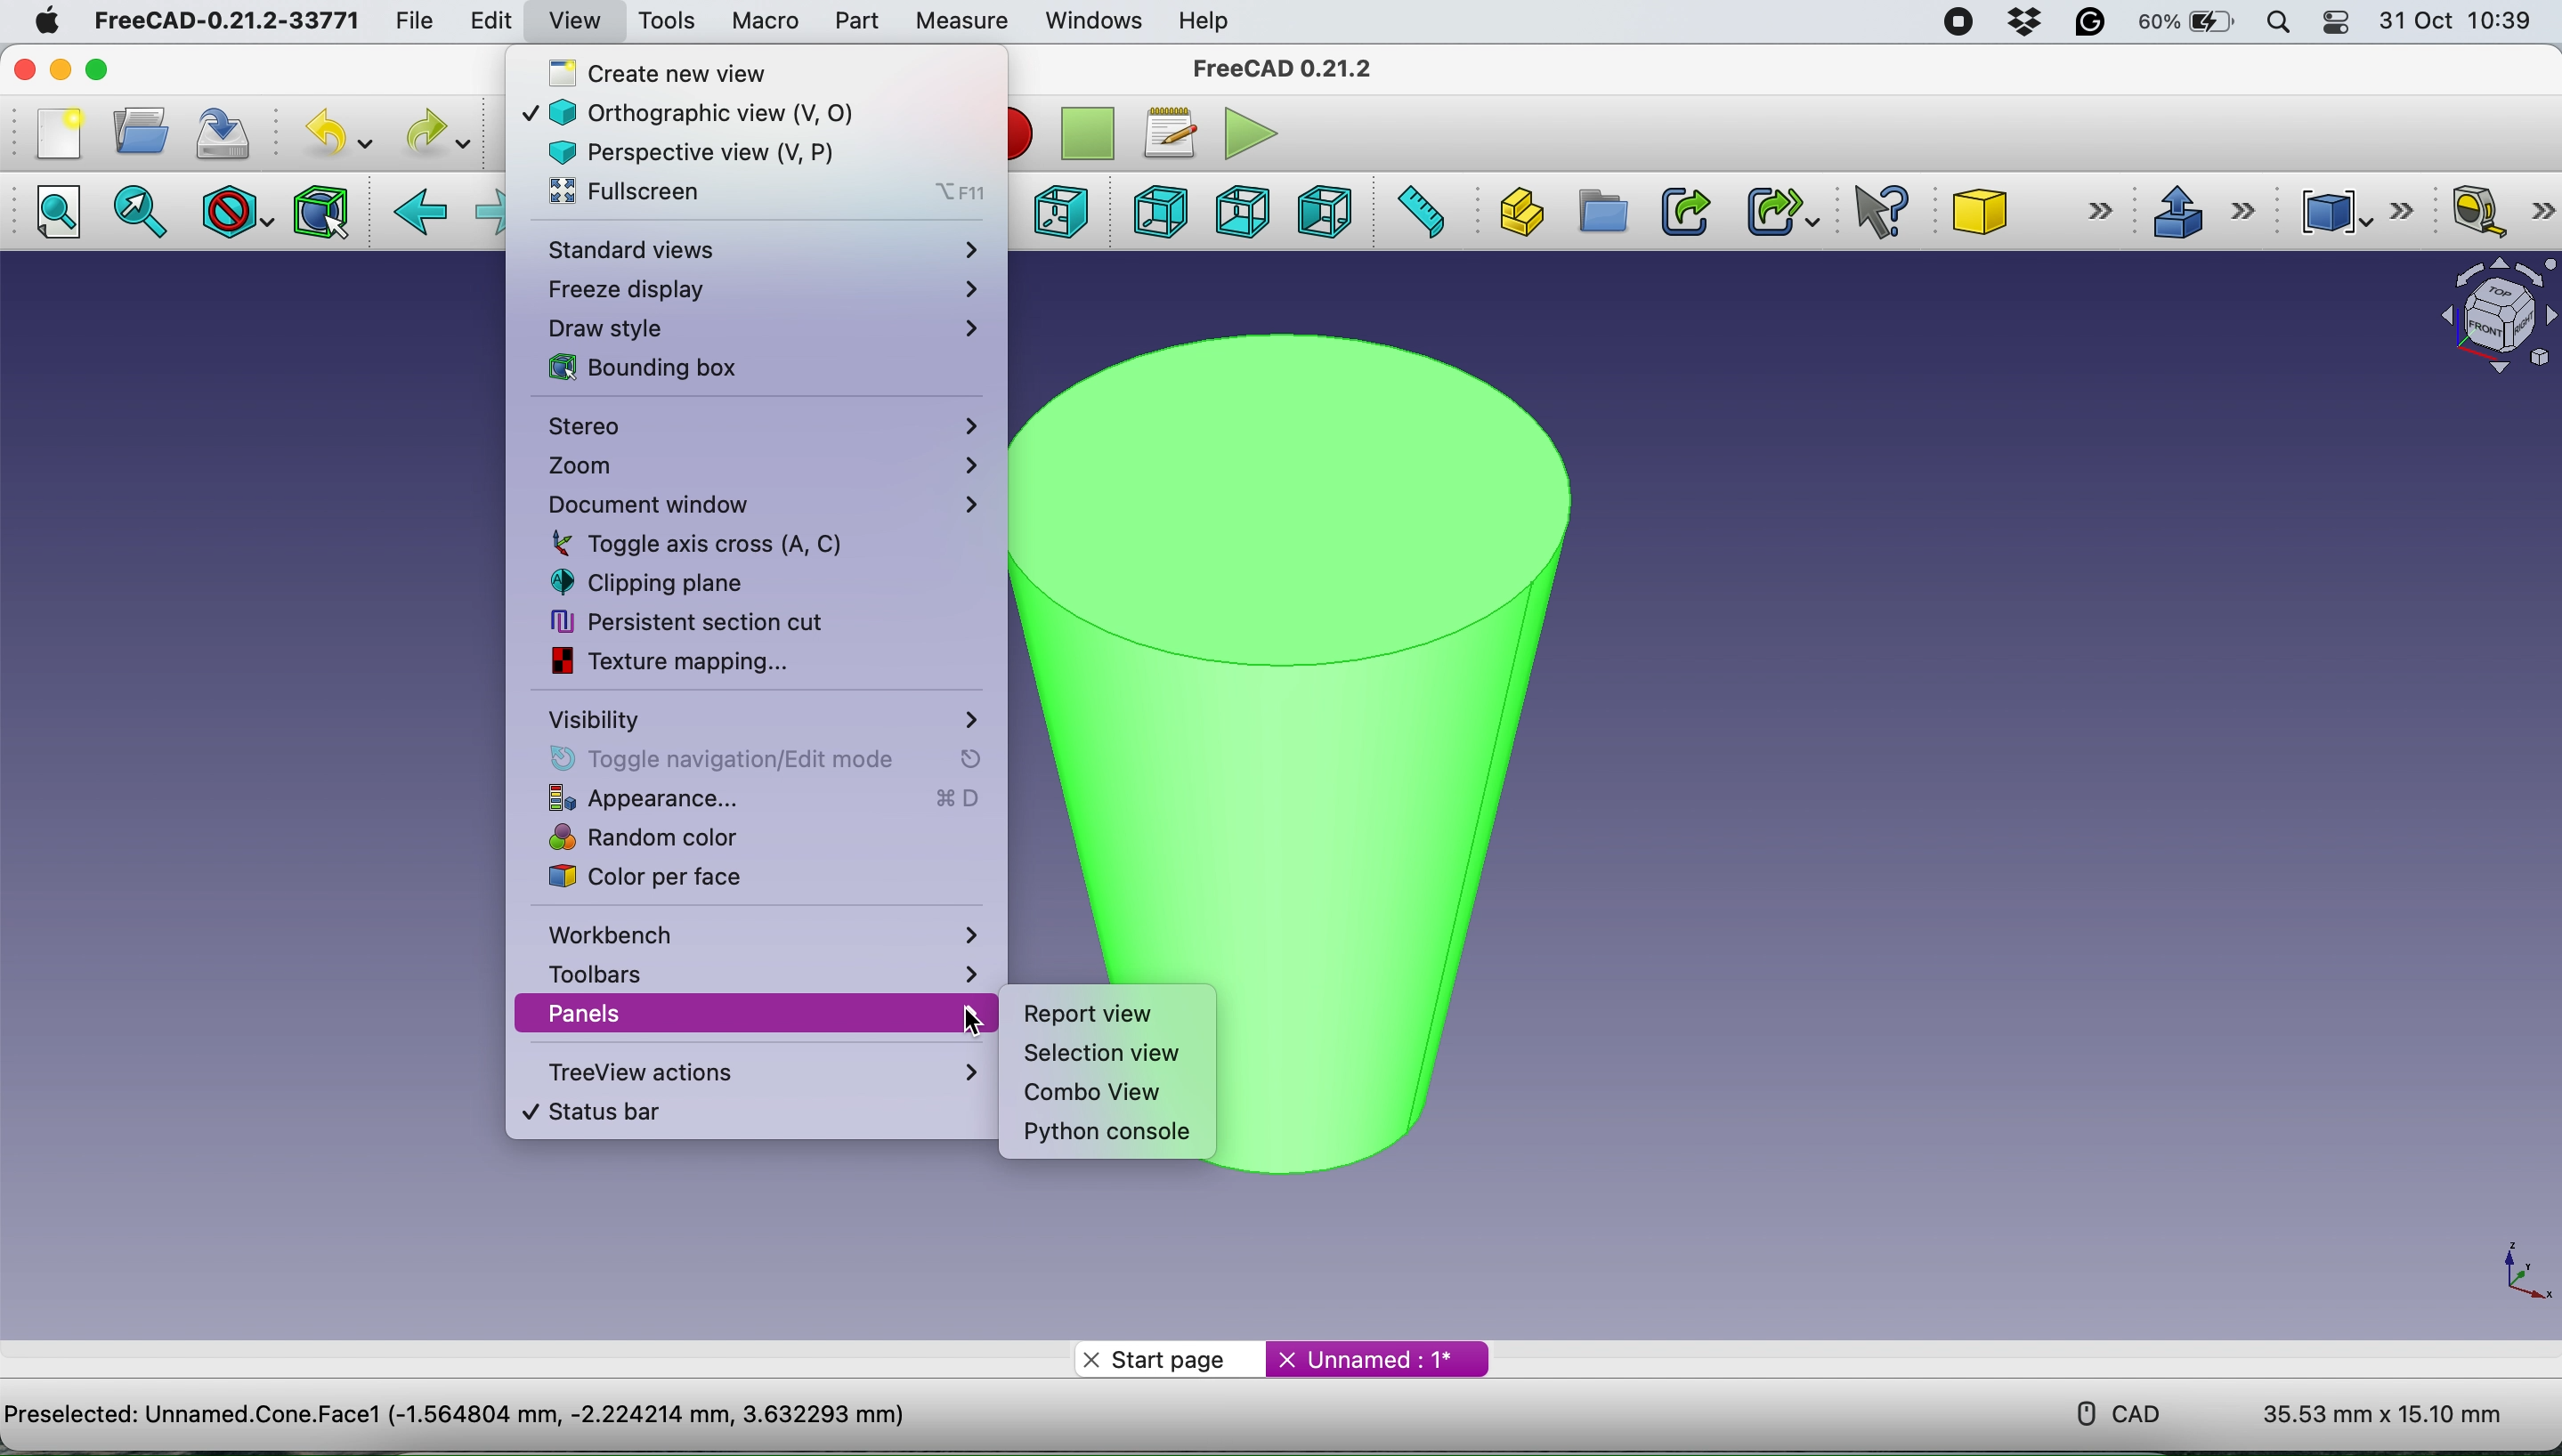 This screenshot has width=2562, height=1456. I want to click on standard views, so click(762, 251).